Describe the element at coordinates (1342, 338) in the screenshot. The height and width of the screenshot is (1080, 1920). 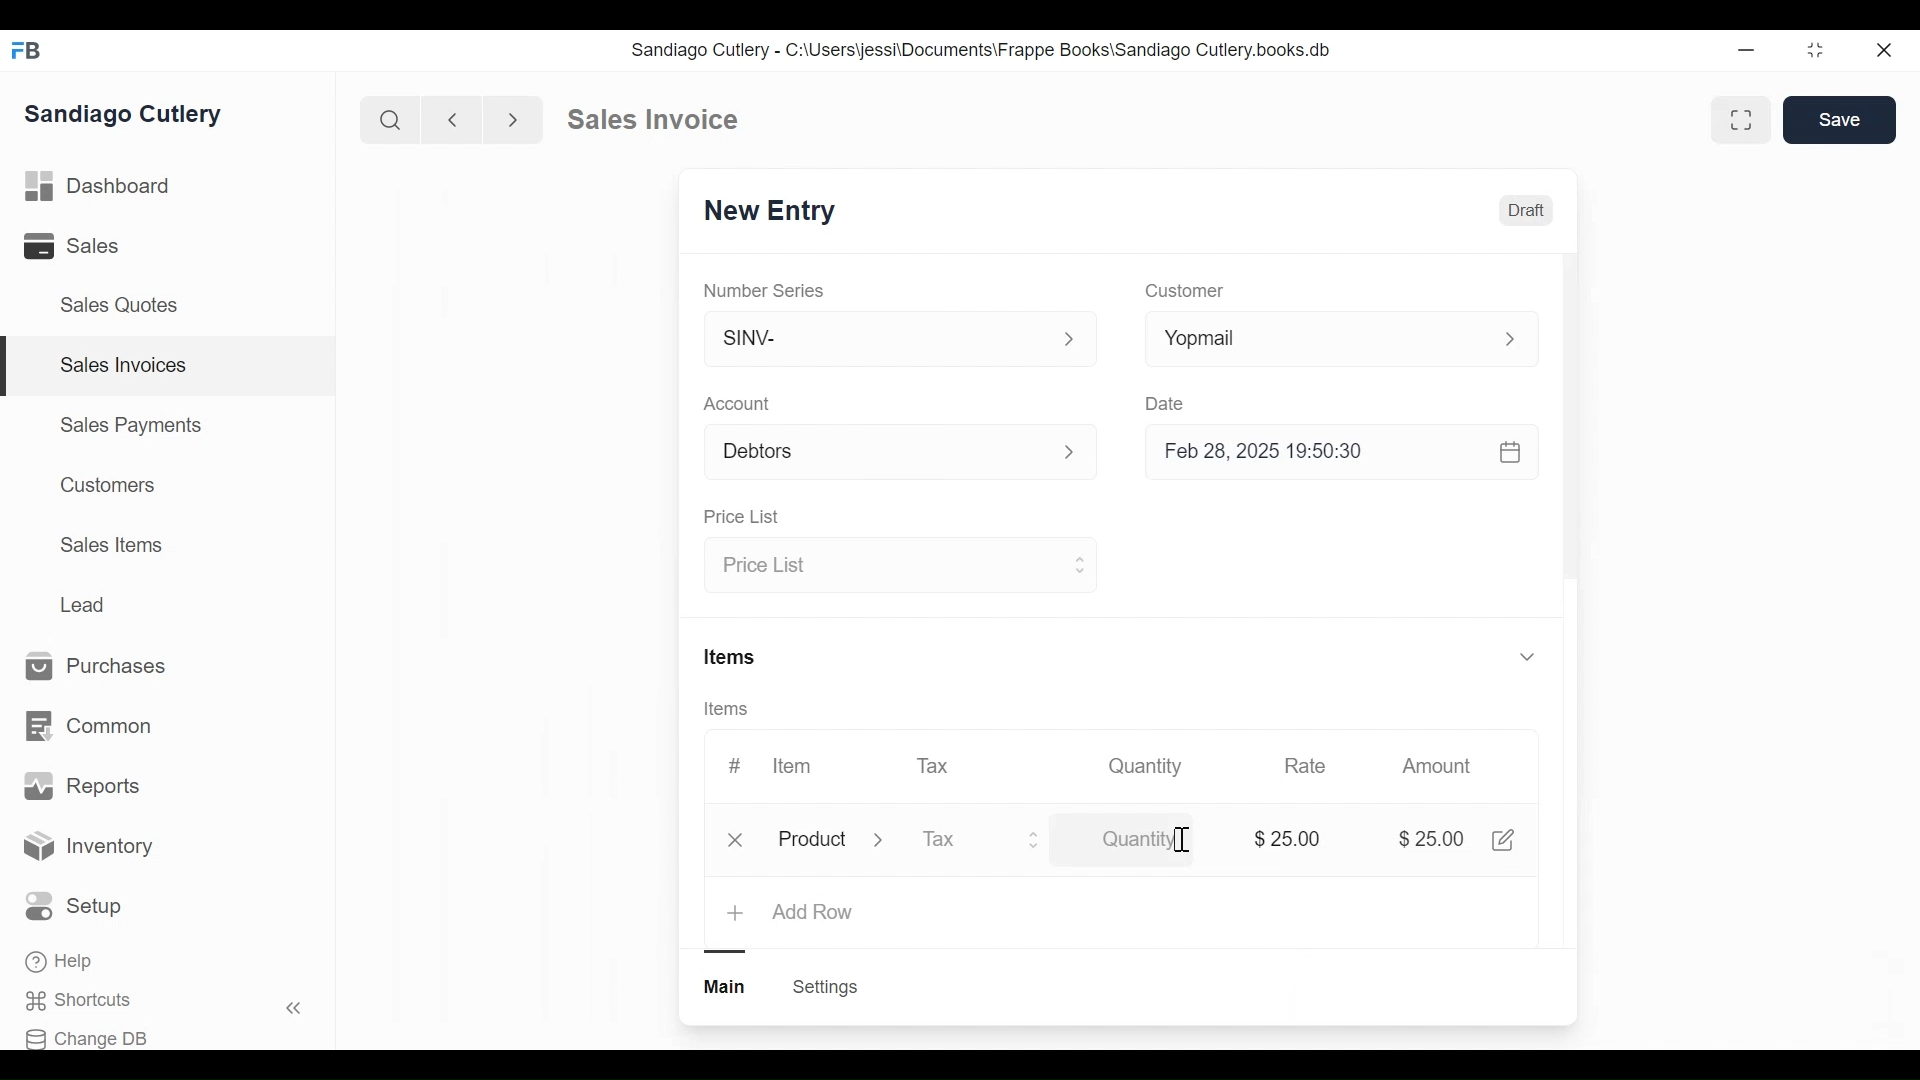
I see `Yopmail` at that location.